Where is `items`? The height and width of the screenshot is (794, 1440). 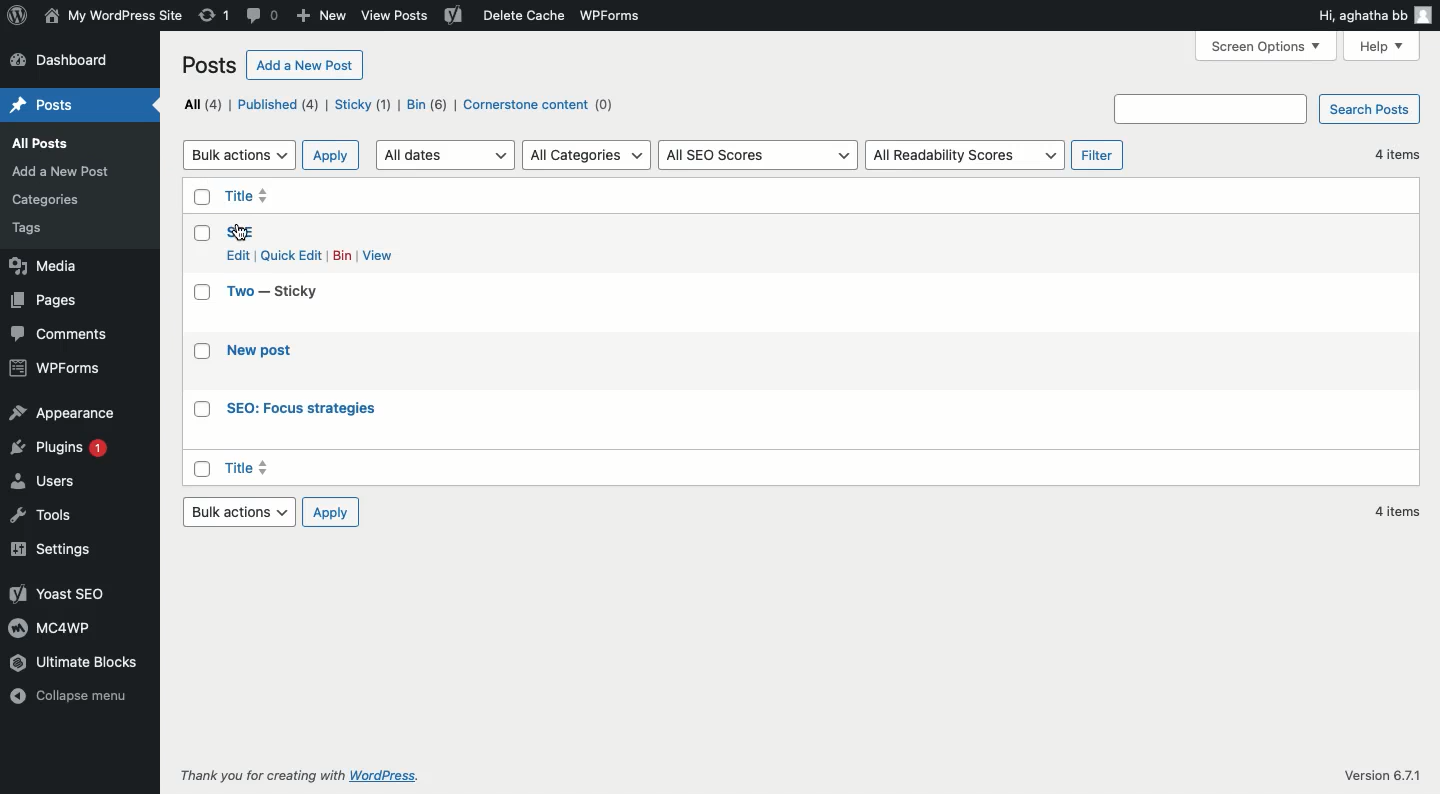
items is located at coordinates (1393, 157).